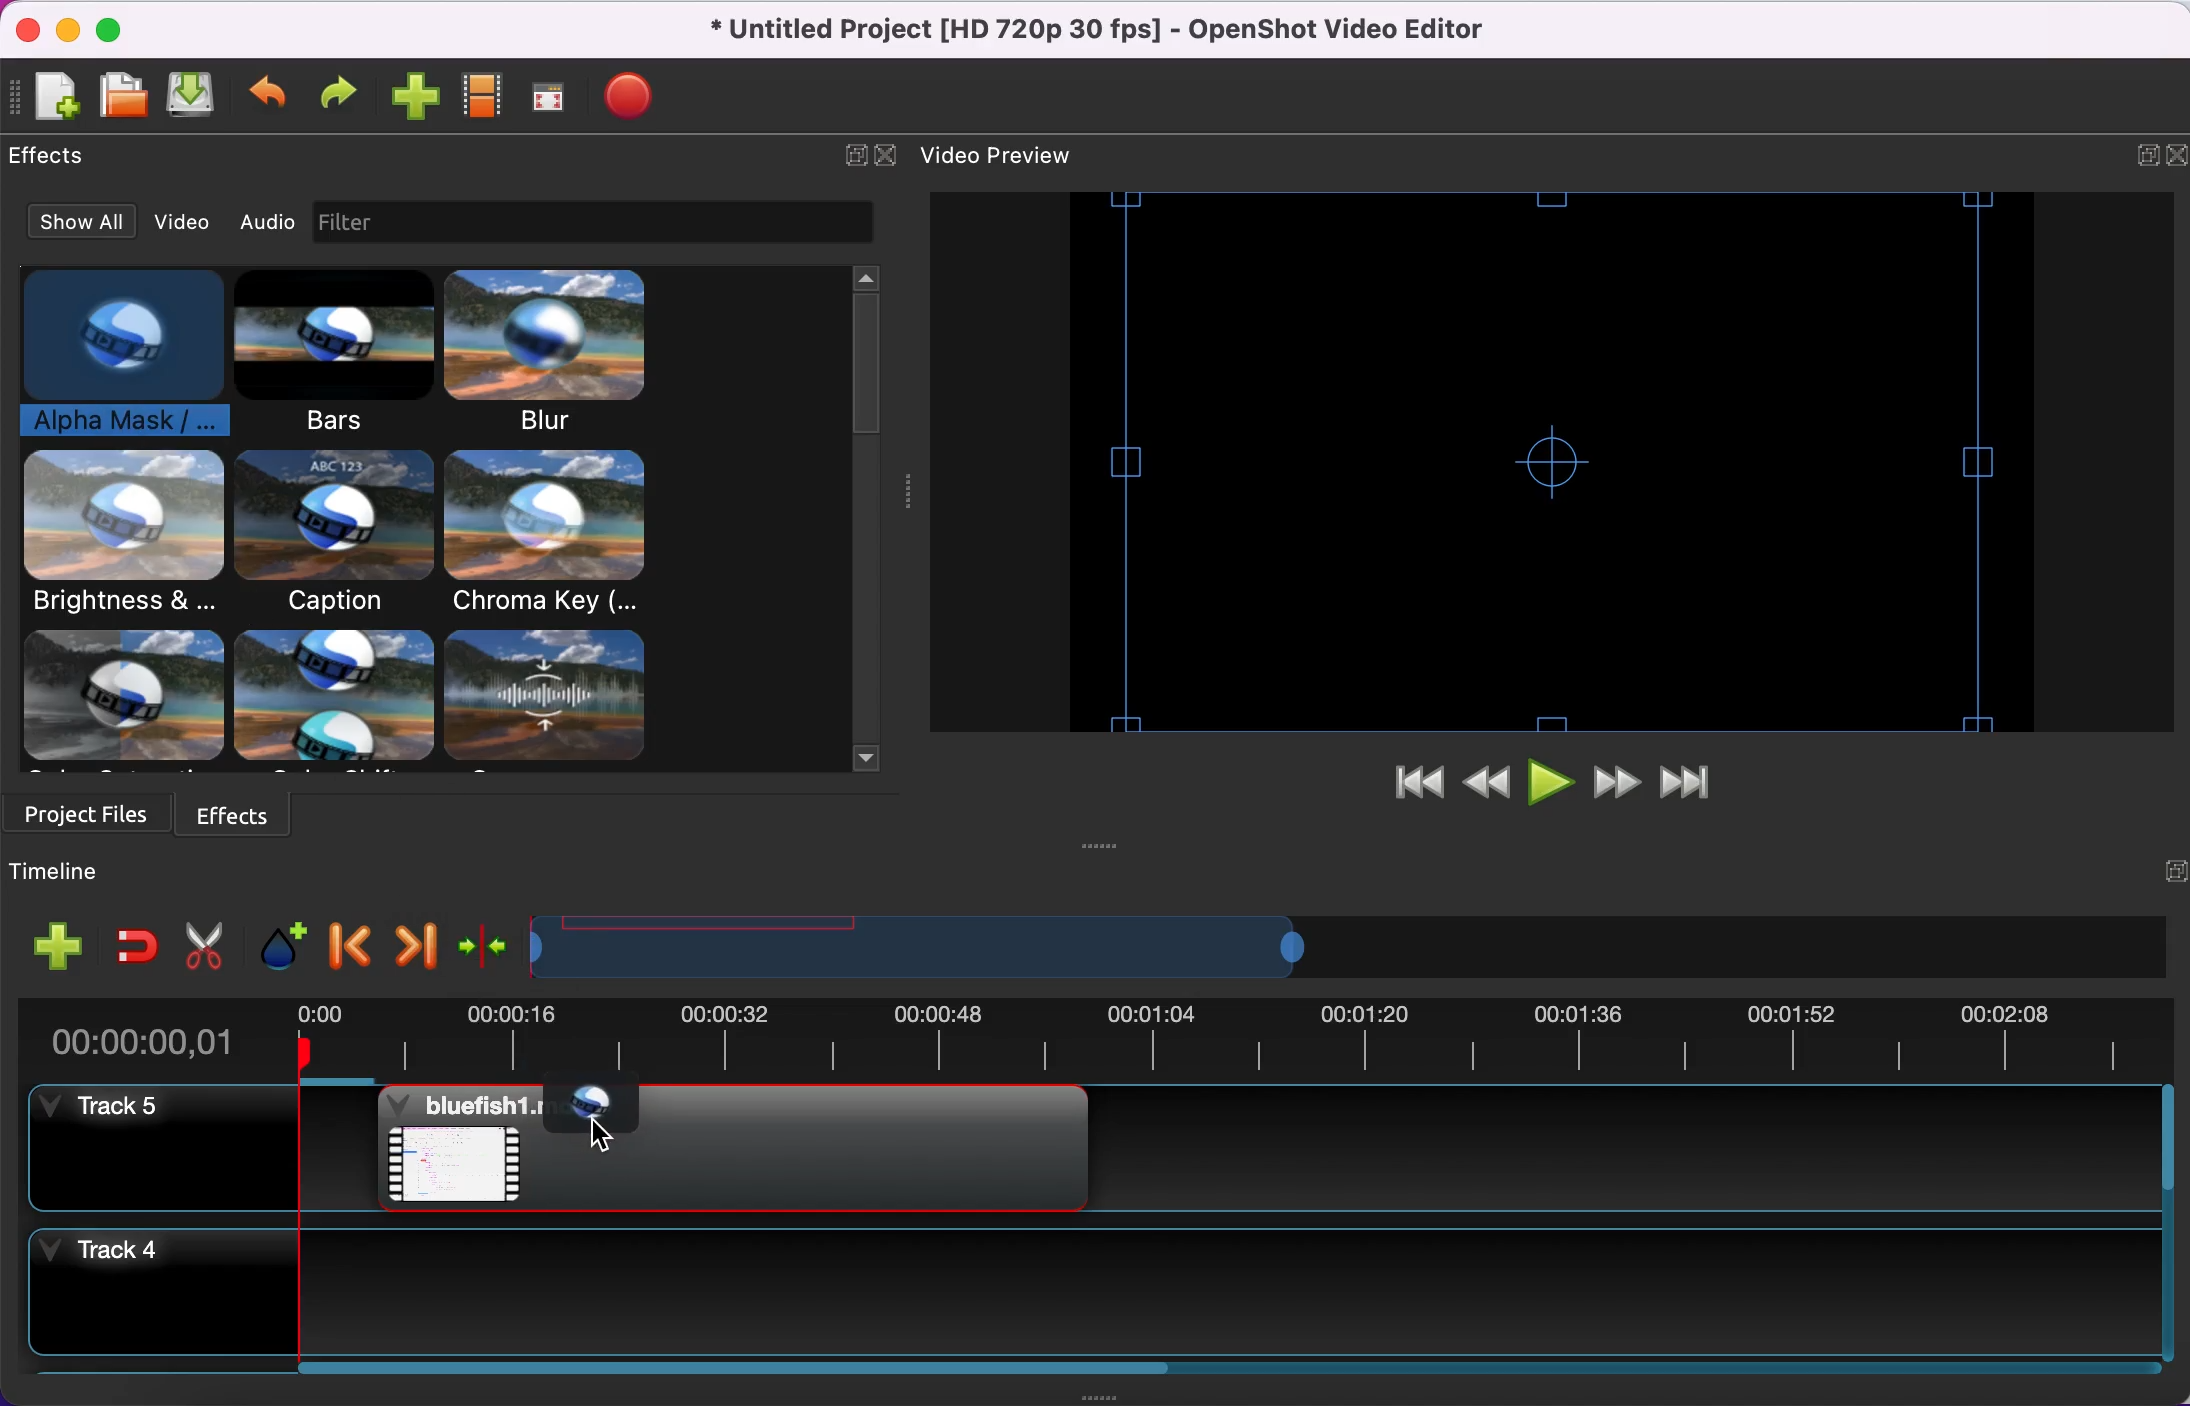 The height and width of the screenshot is (1406, 2190). I want to click on expand/hide, so click(2159, 877).